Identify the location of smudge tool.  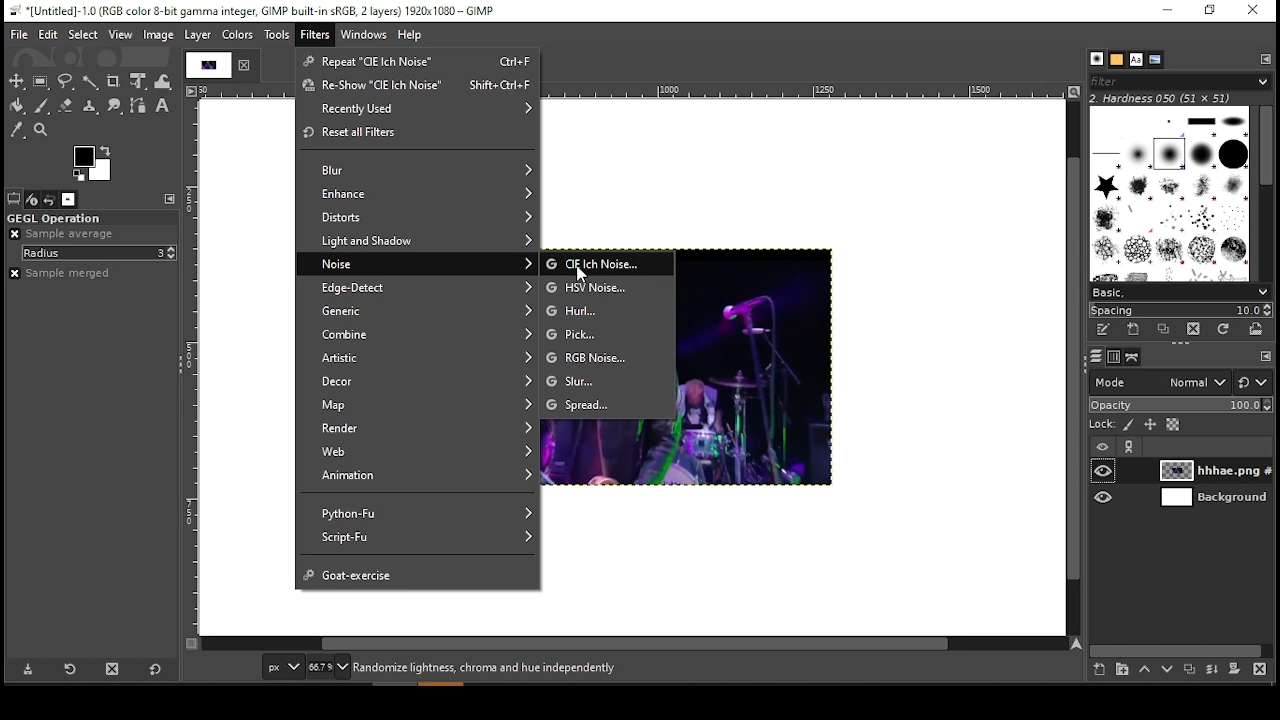
(114, 107).